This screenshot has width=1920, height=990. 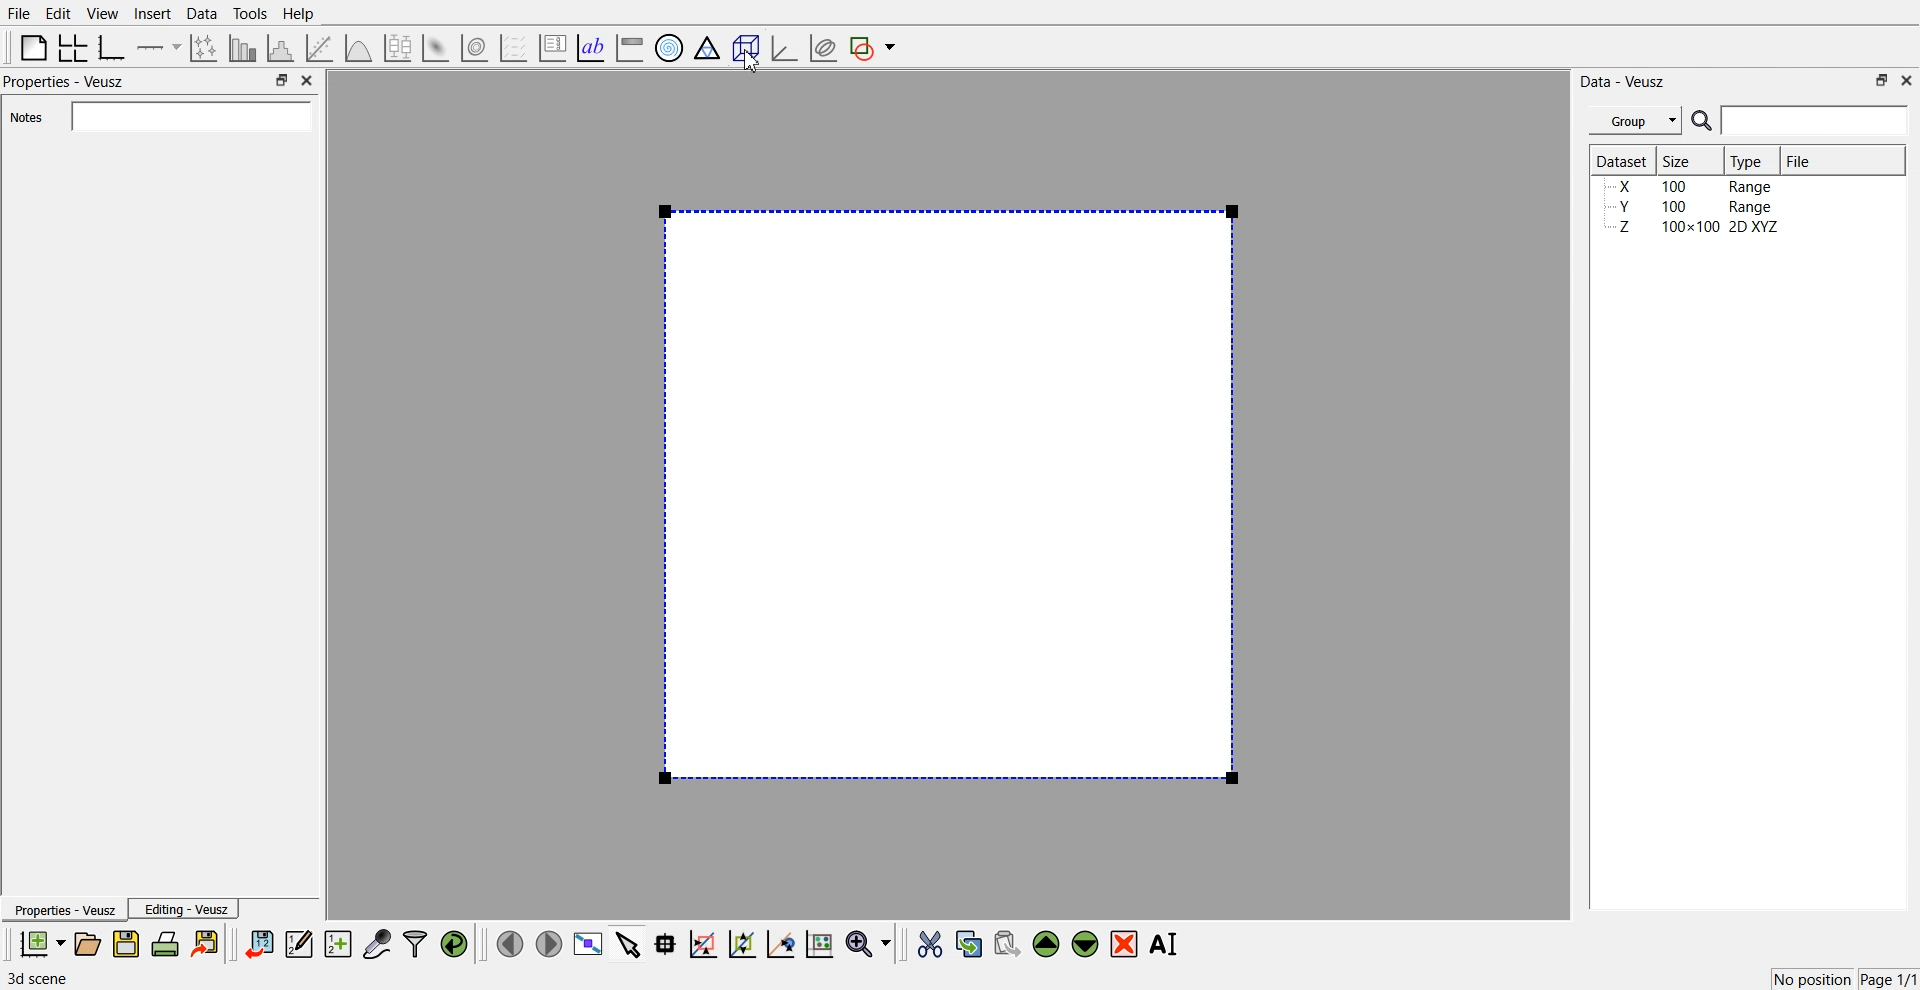 I want to click on File, so click(x=1801, y=160).